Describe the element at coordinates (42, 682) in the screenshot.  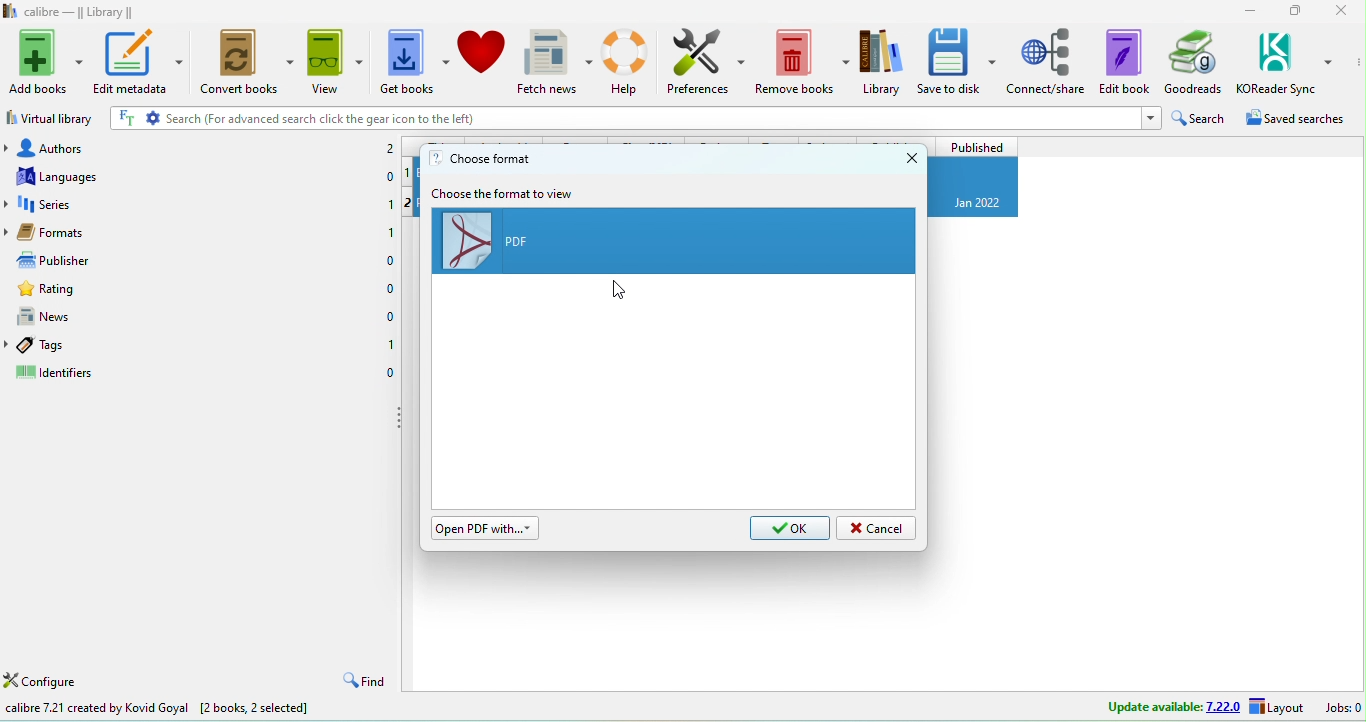
I see `configure` at that location.